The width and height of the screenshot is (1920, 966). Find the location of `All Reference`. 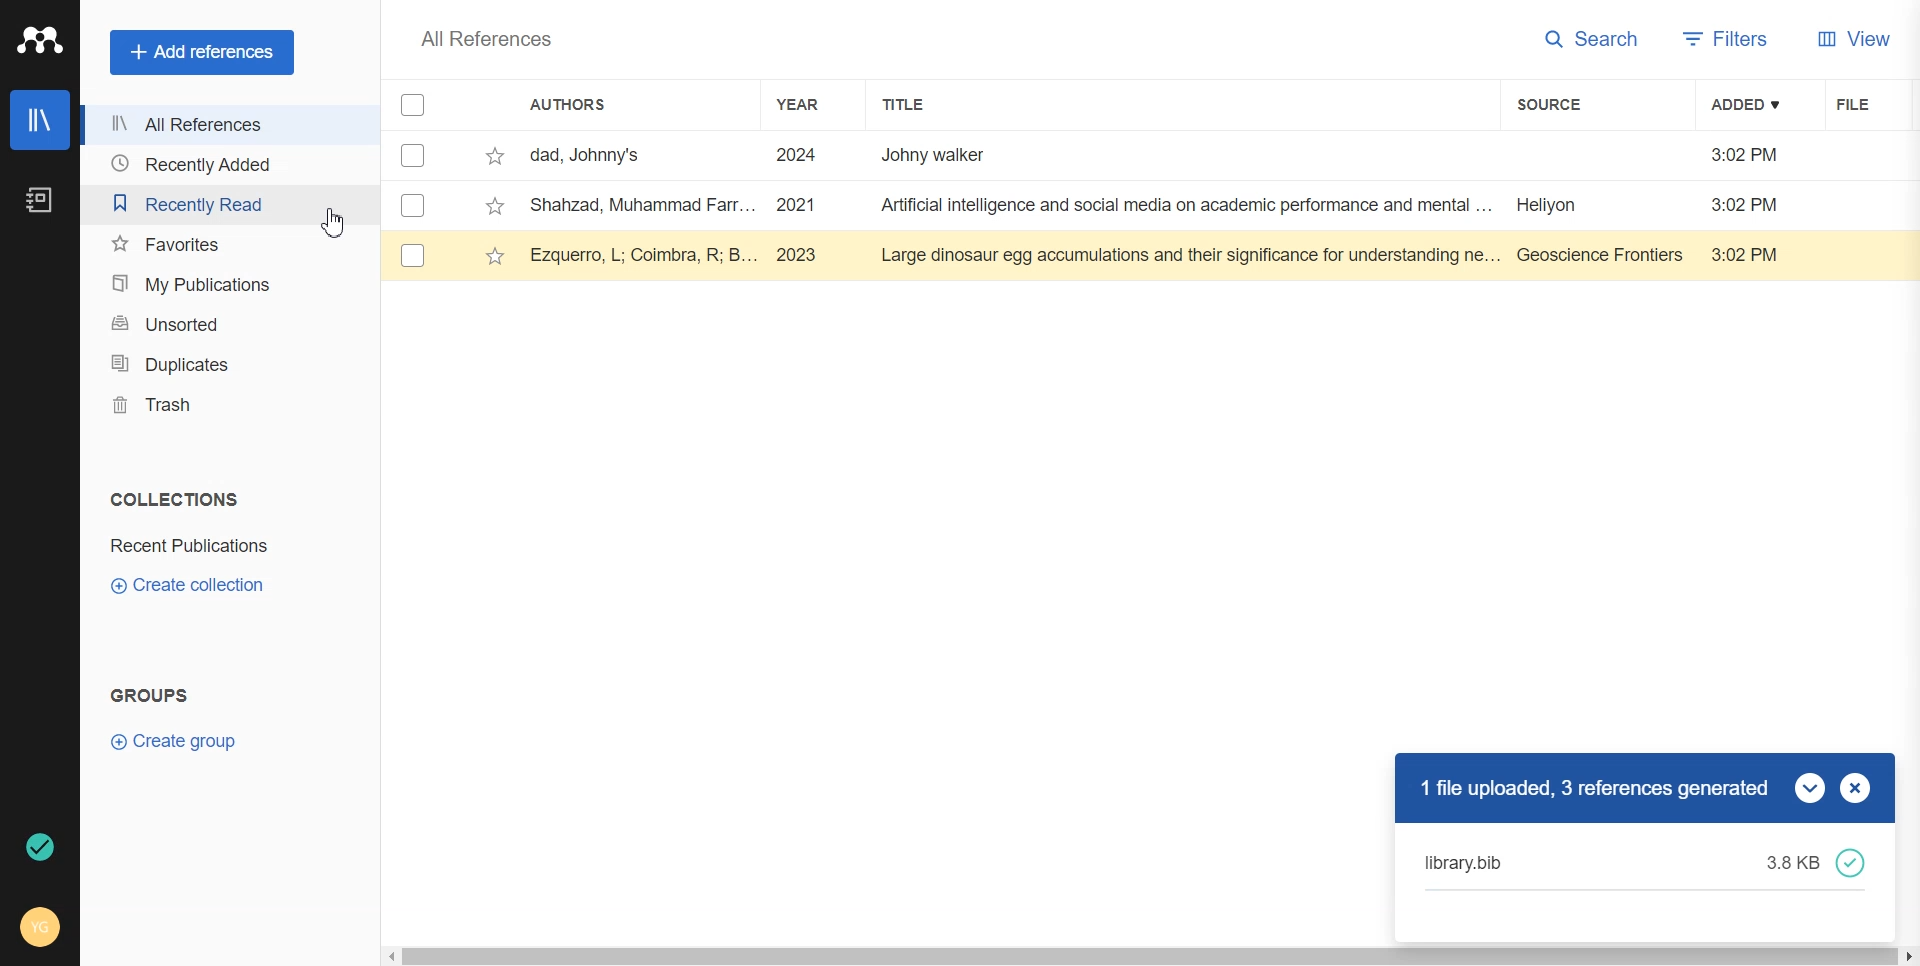

All Reference is located at coordinates (218, 123).